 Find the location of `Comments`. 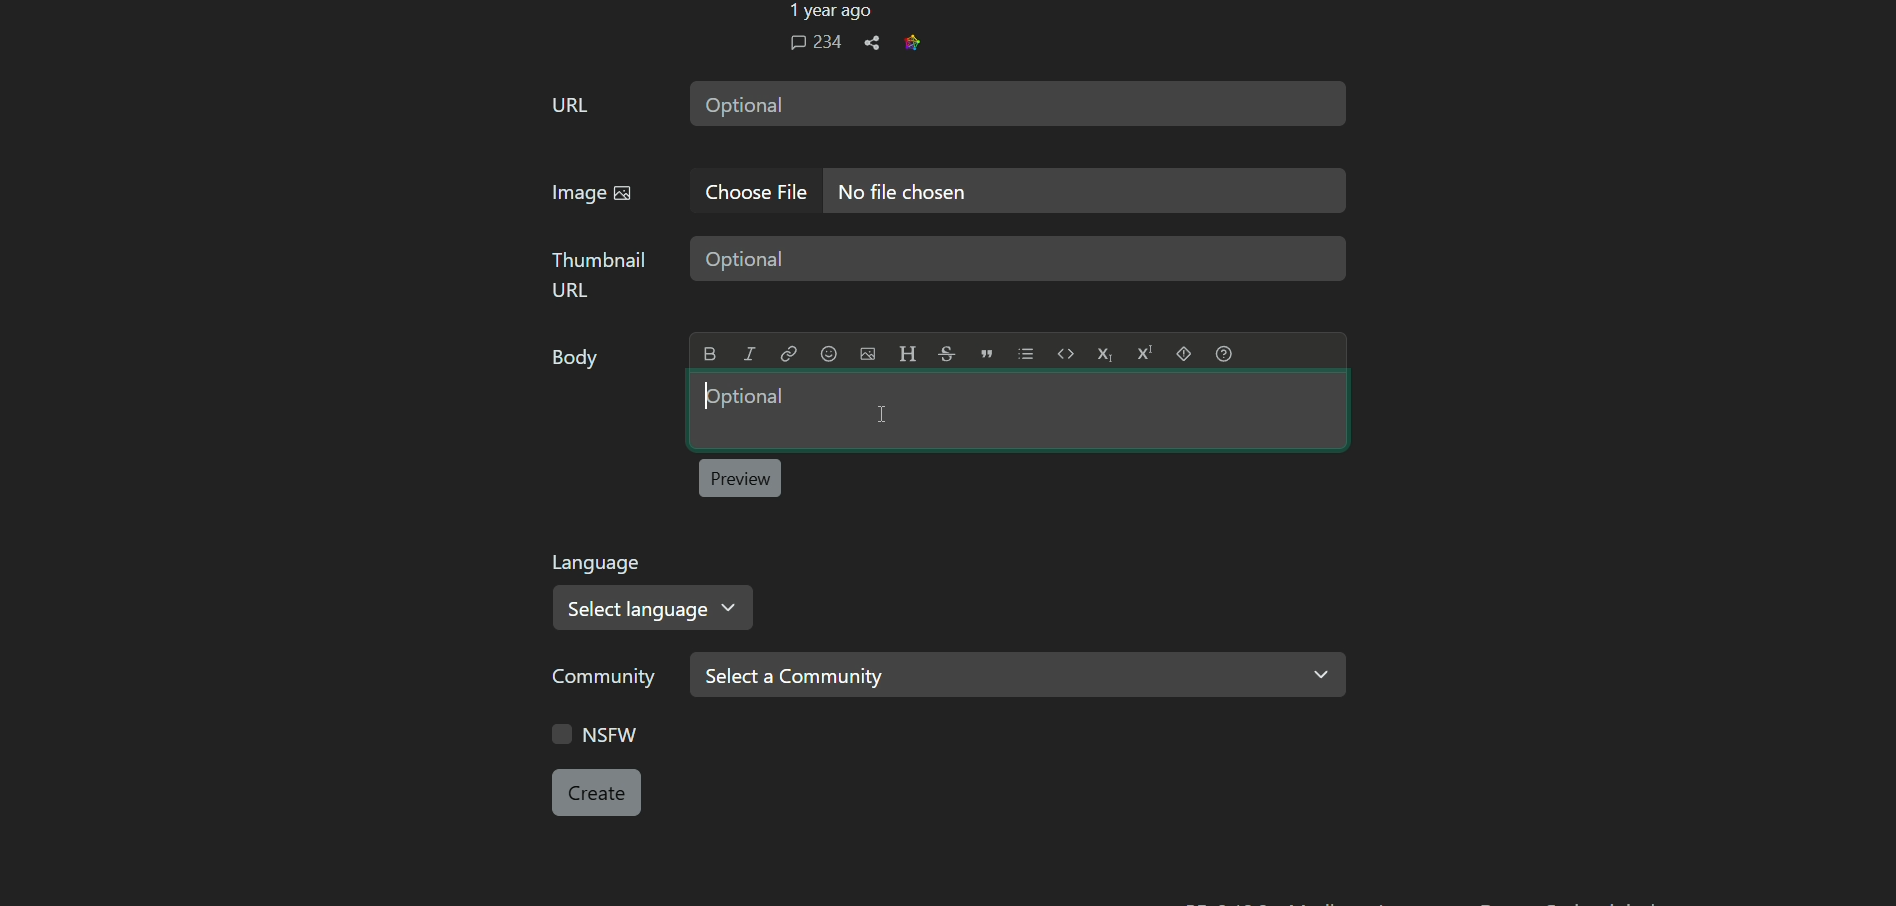

Comments is located at coordinates (815, 42).